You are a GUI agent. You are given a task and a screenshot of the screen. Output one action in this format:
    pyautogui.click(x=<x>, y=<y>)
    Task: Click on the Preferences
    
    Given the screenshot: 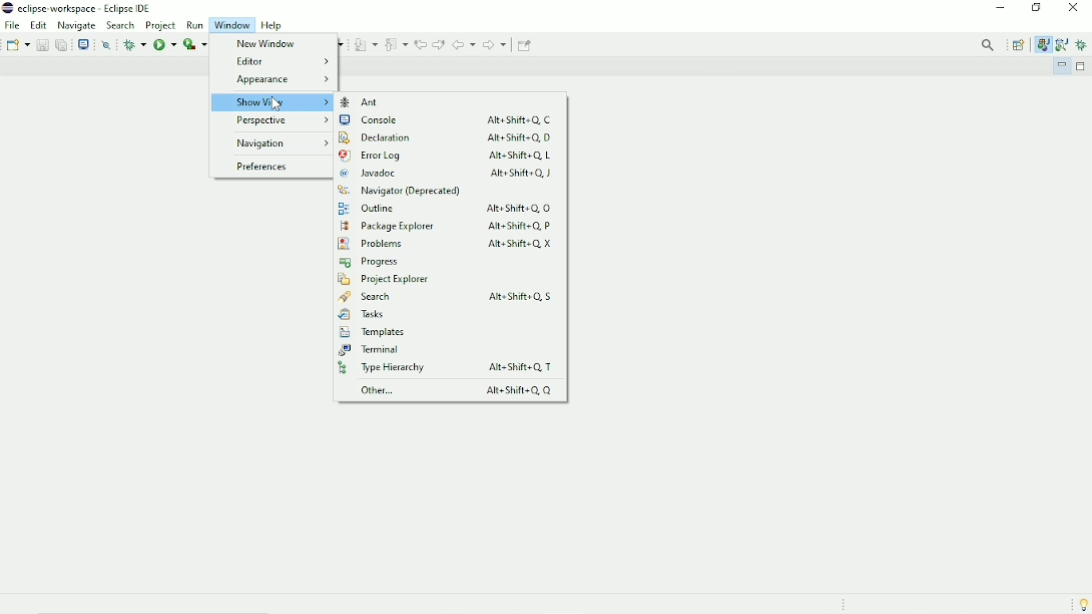 What is the action you would take?
    pyautogui.click(x=260, y=167)
    